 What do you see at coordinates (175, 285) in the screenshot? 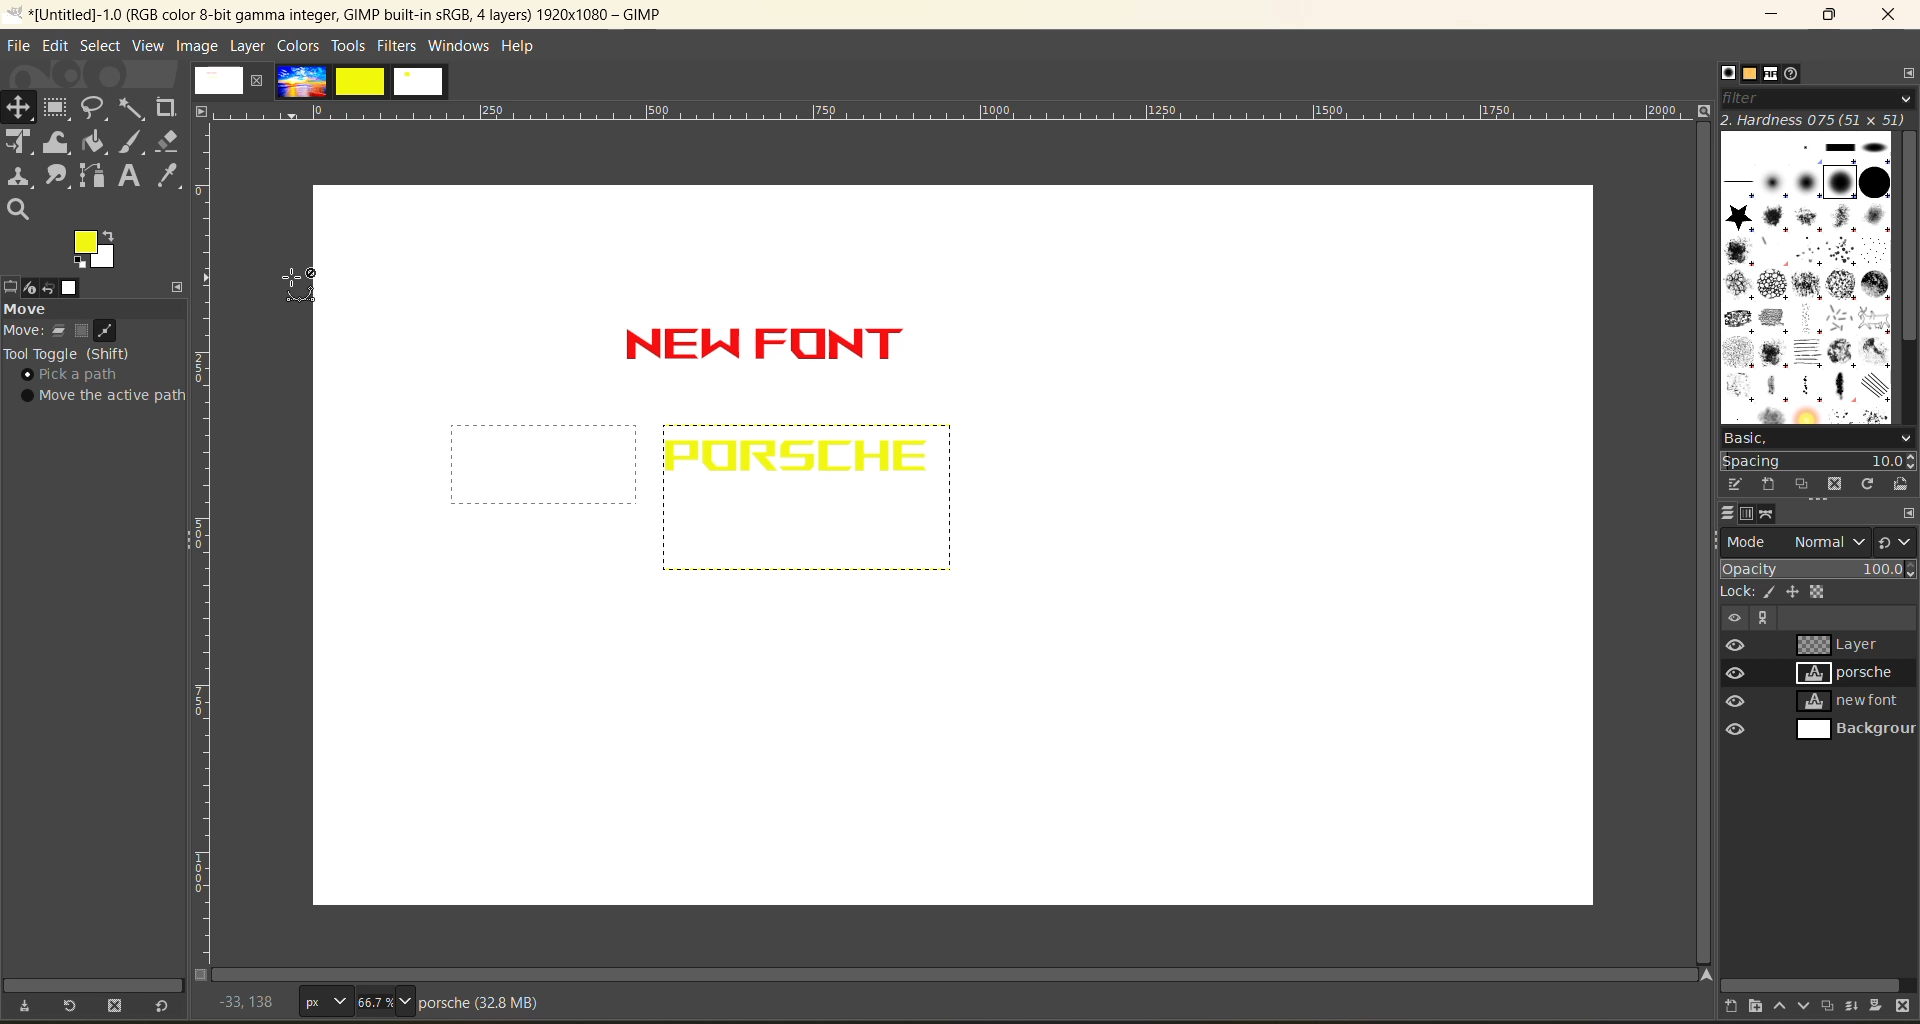
I see `configure` at bounding box center [175, 285].